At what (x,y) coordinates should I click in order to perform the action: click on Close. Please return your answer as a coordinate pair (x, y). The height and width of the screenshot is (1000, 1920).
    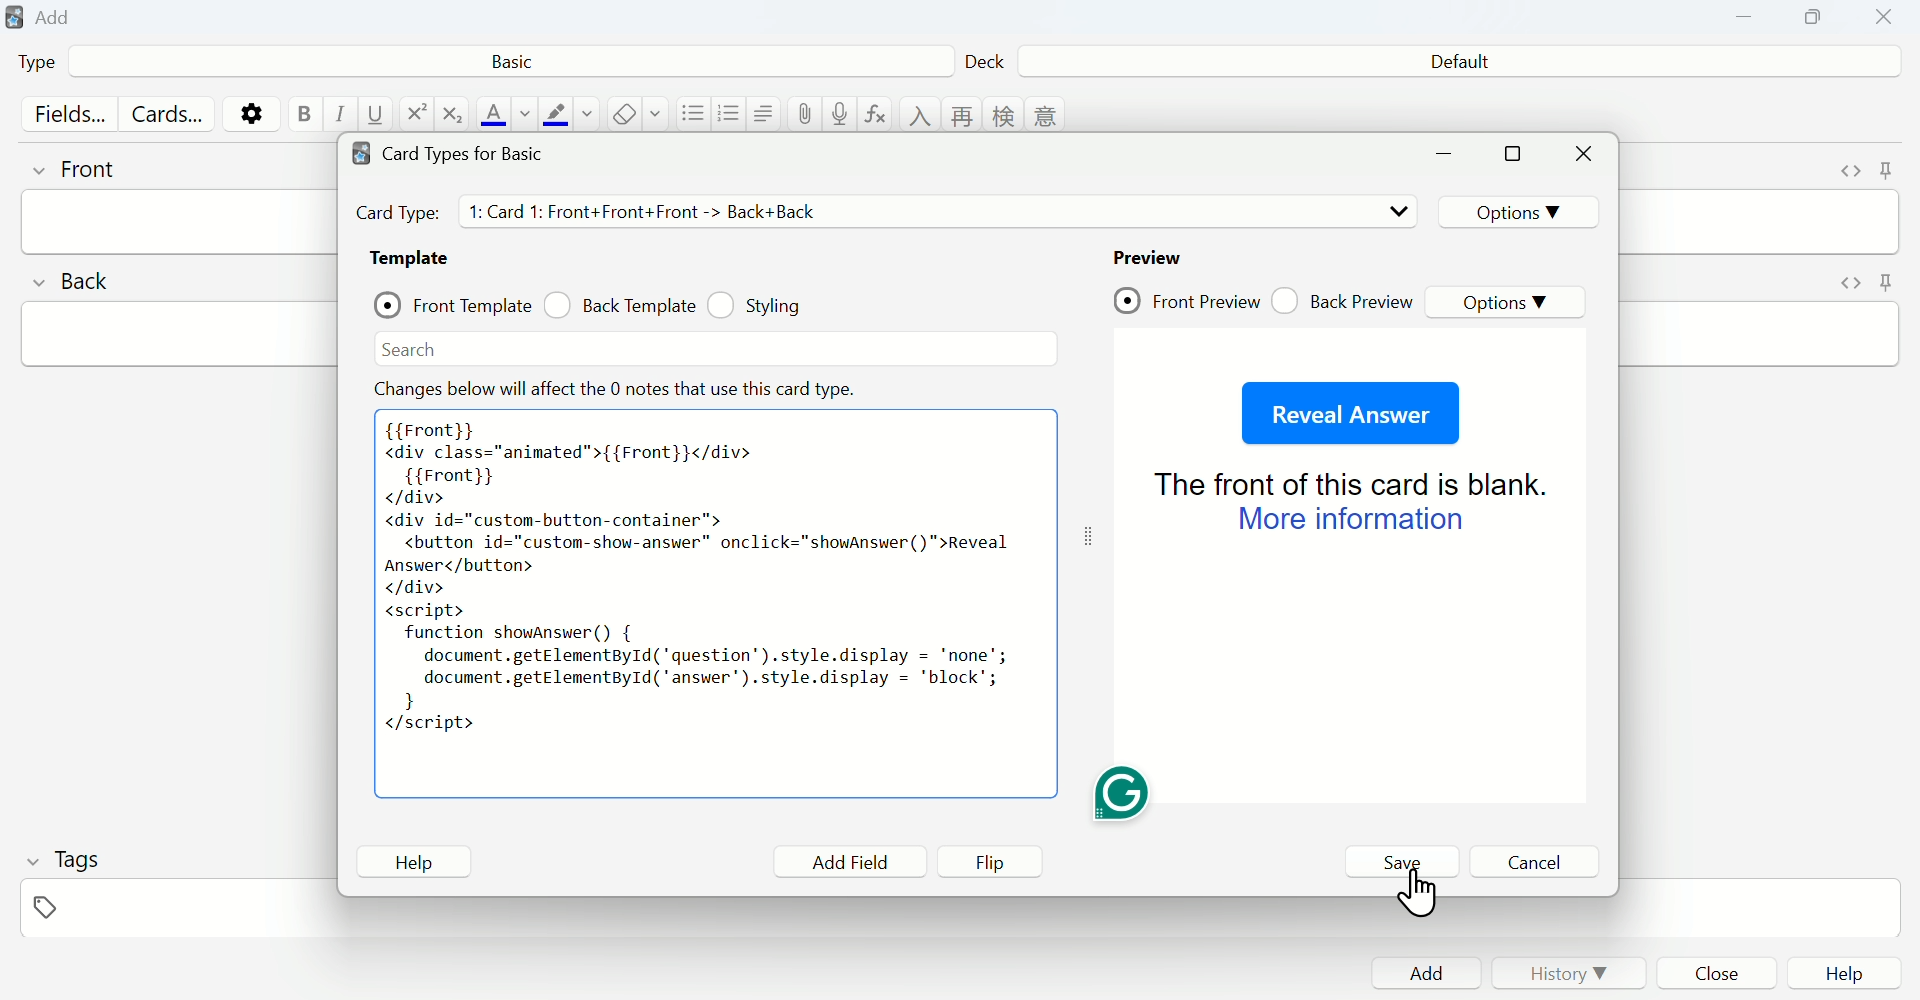
    Looking at the image, I should click on (1584, 156).